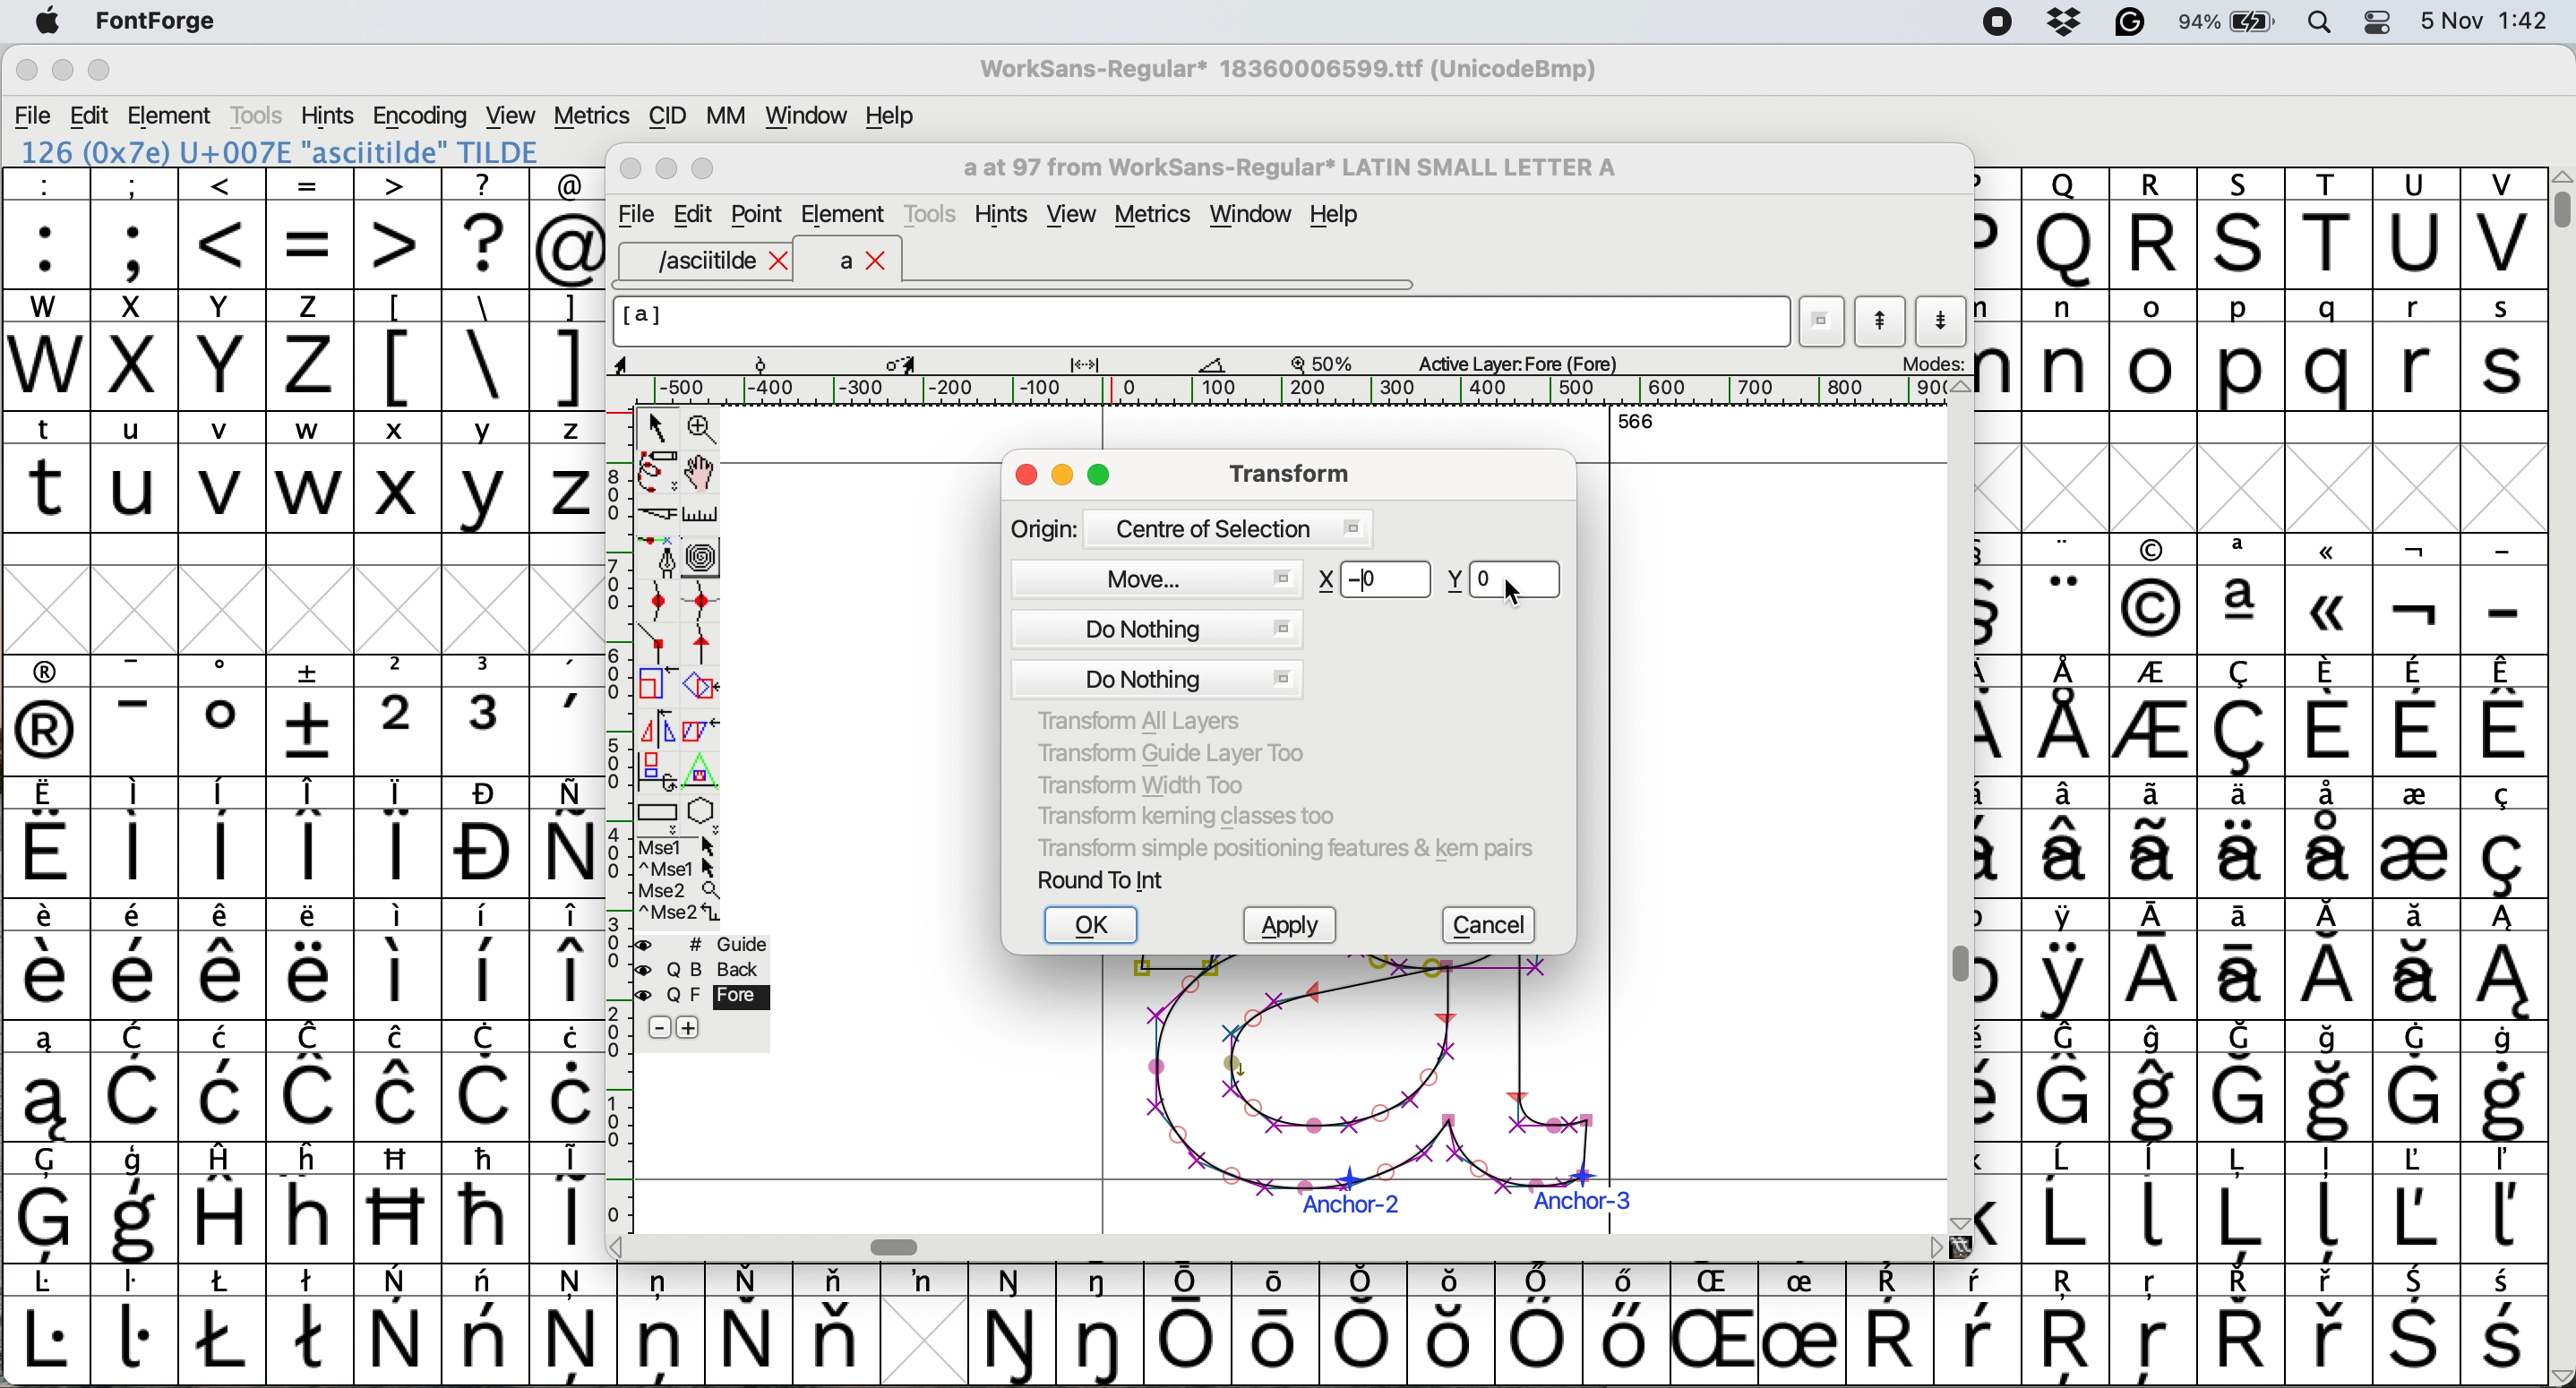 The height and width of the screenshot is (1388, 2576). I want to click on transform simple positioning features and kern pairs, so click(1281, 852).